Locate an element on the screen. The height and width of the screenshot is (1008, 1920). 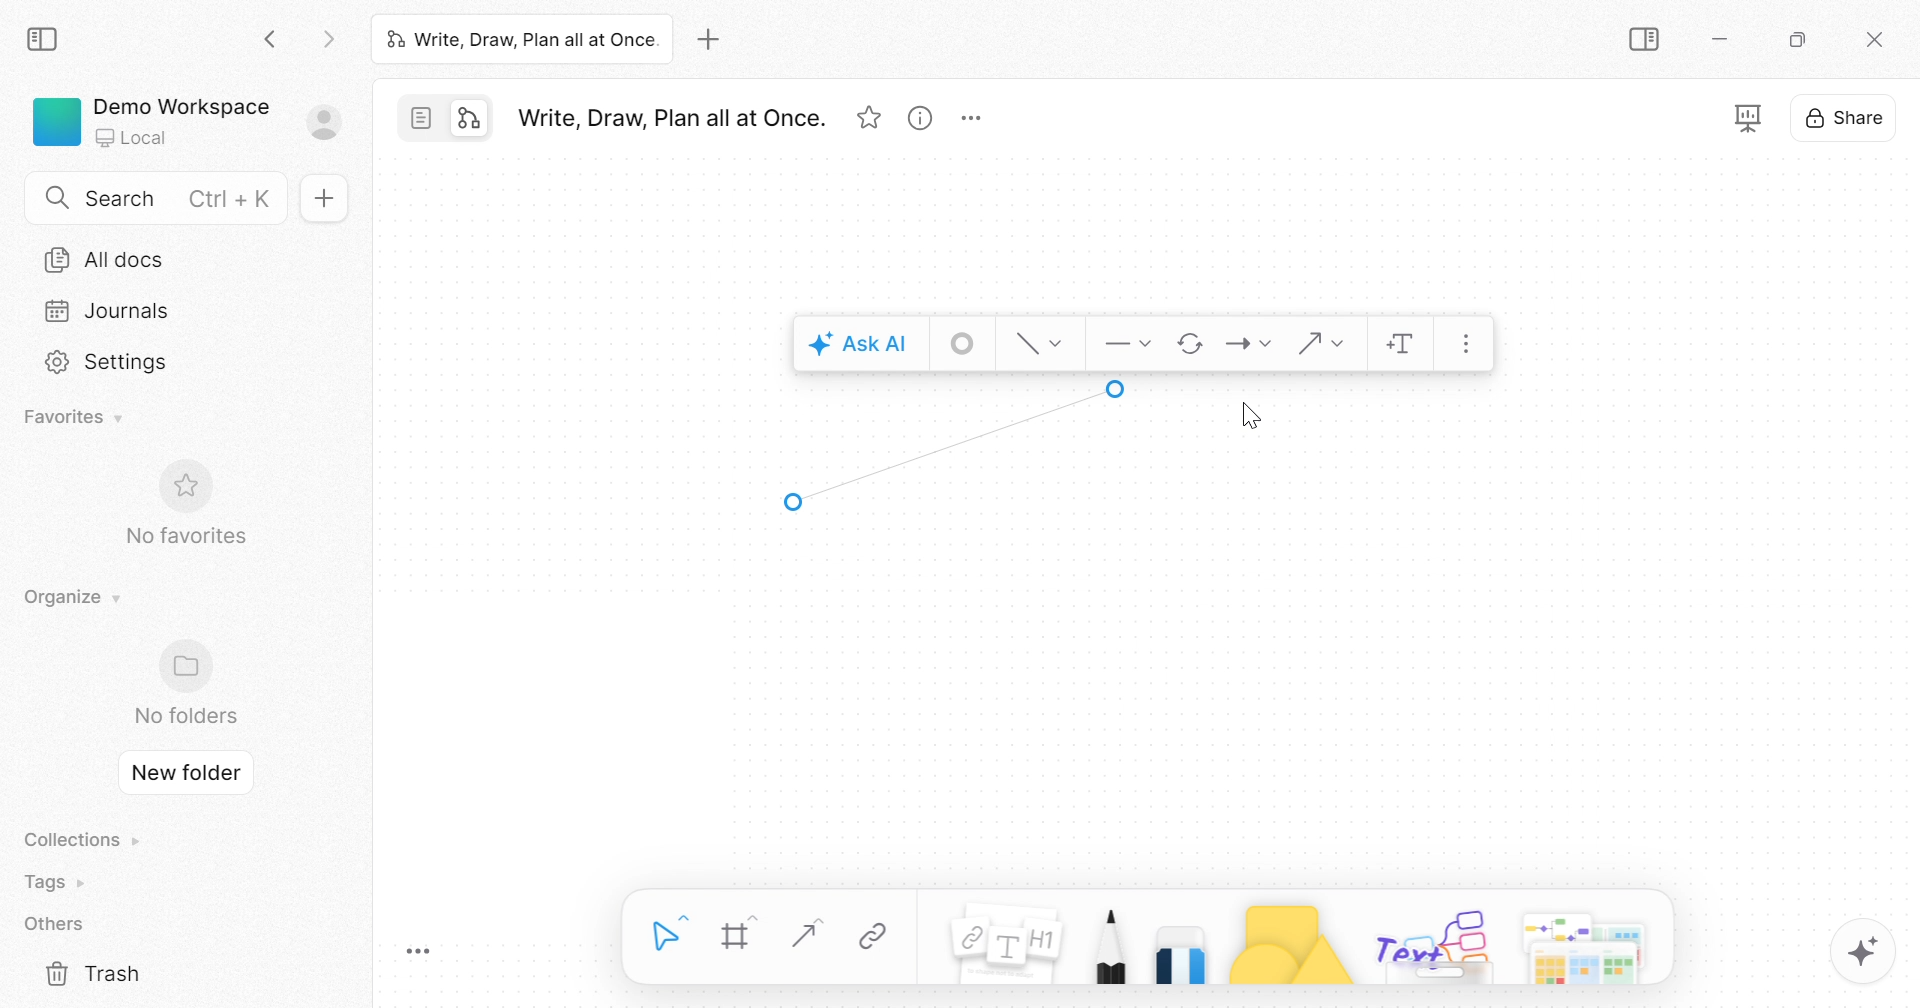
Collapse sidebar is located at coordinates (45, 39).